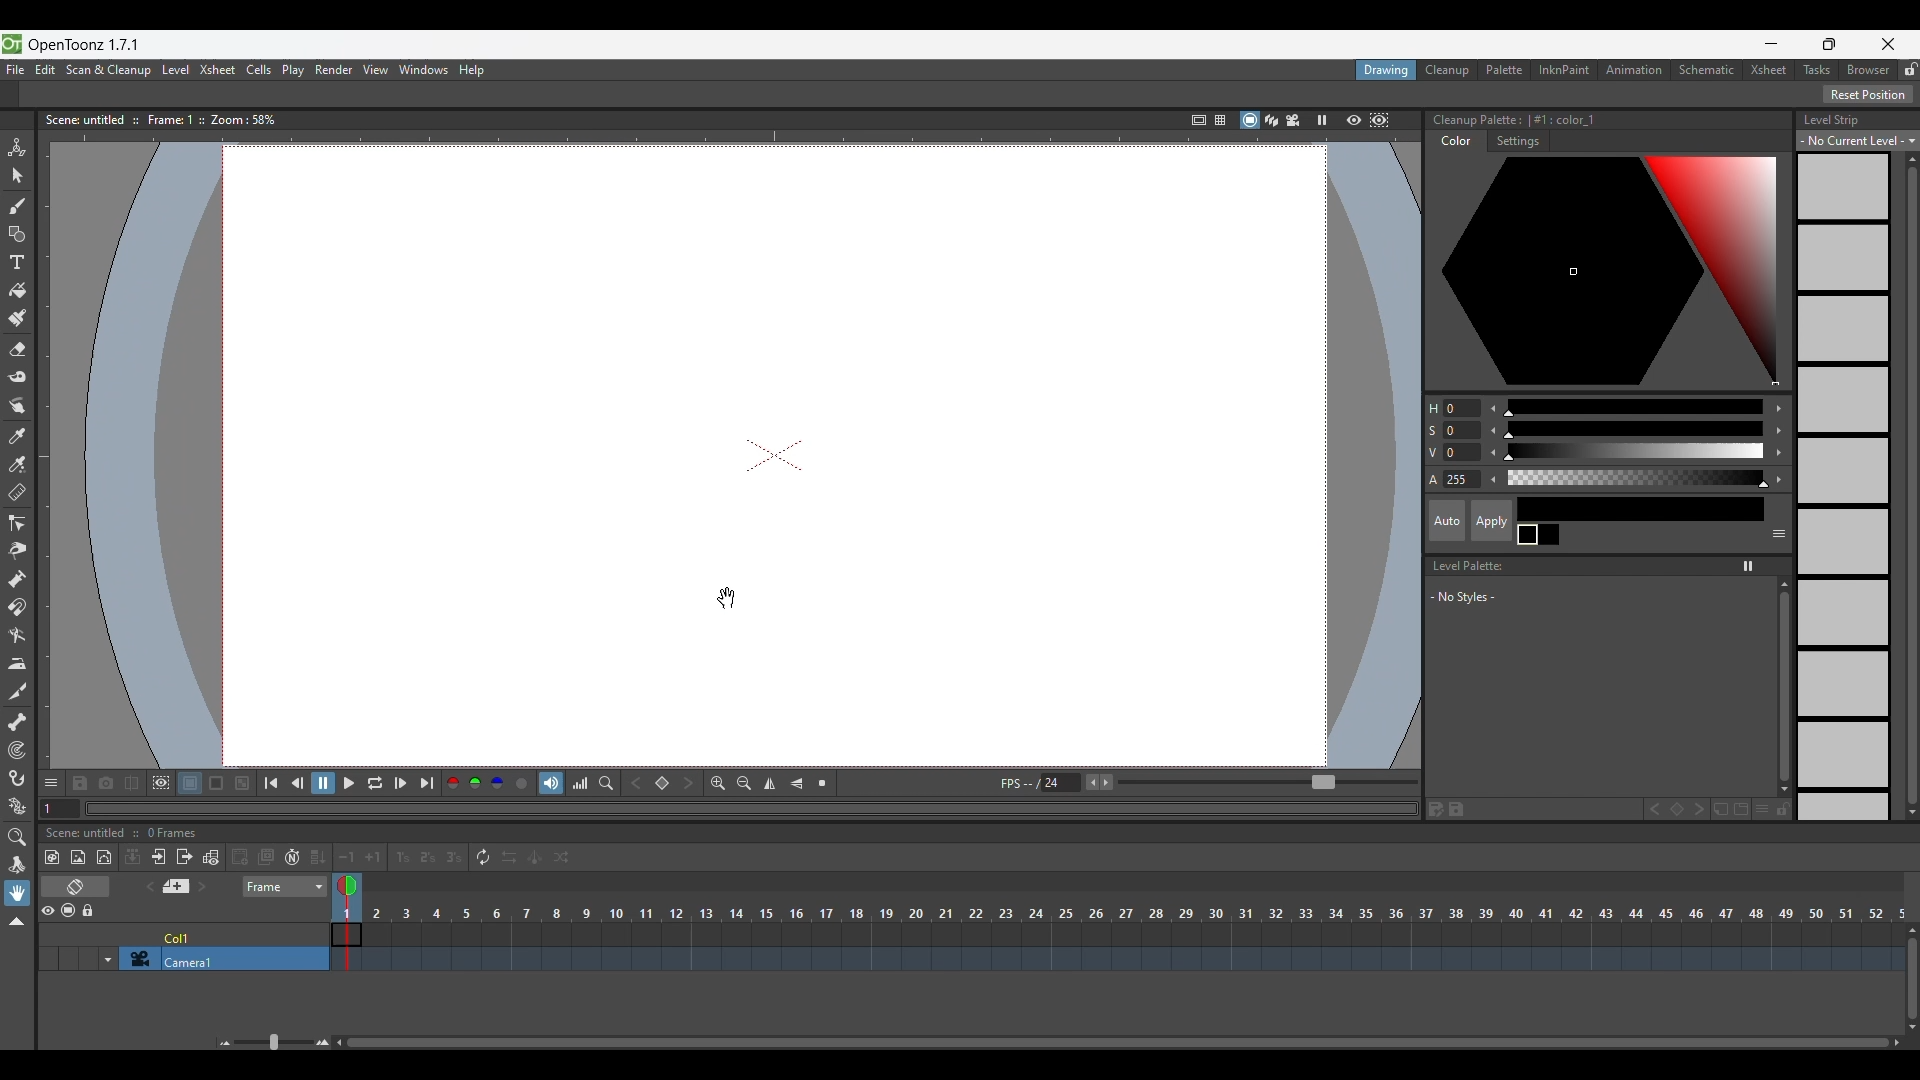  I want to click on Compare to snapshot, so click(131, 783).